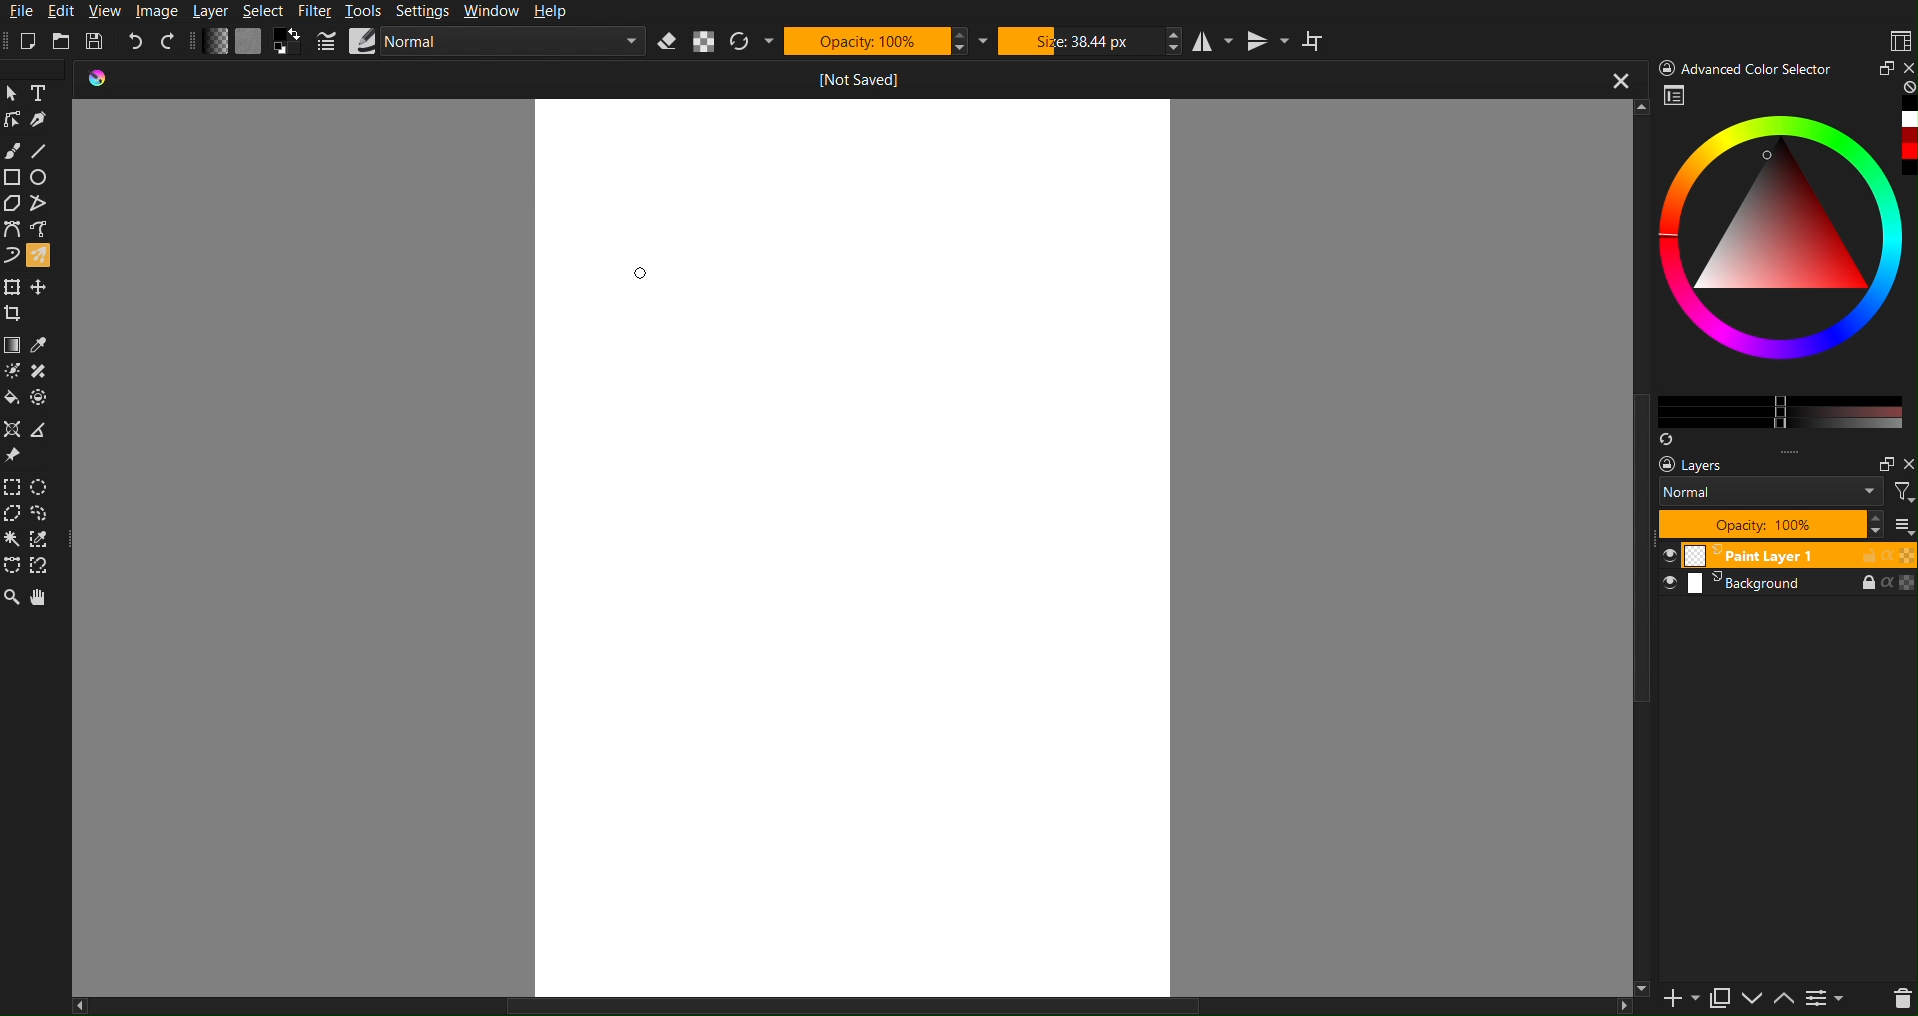 The image size is (1918, 1016). Describe the element at coordinates (1806, 452) in the screenshot. I see `more` at that location.